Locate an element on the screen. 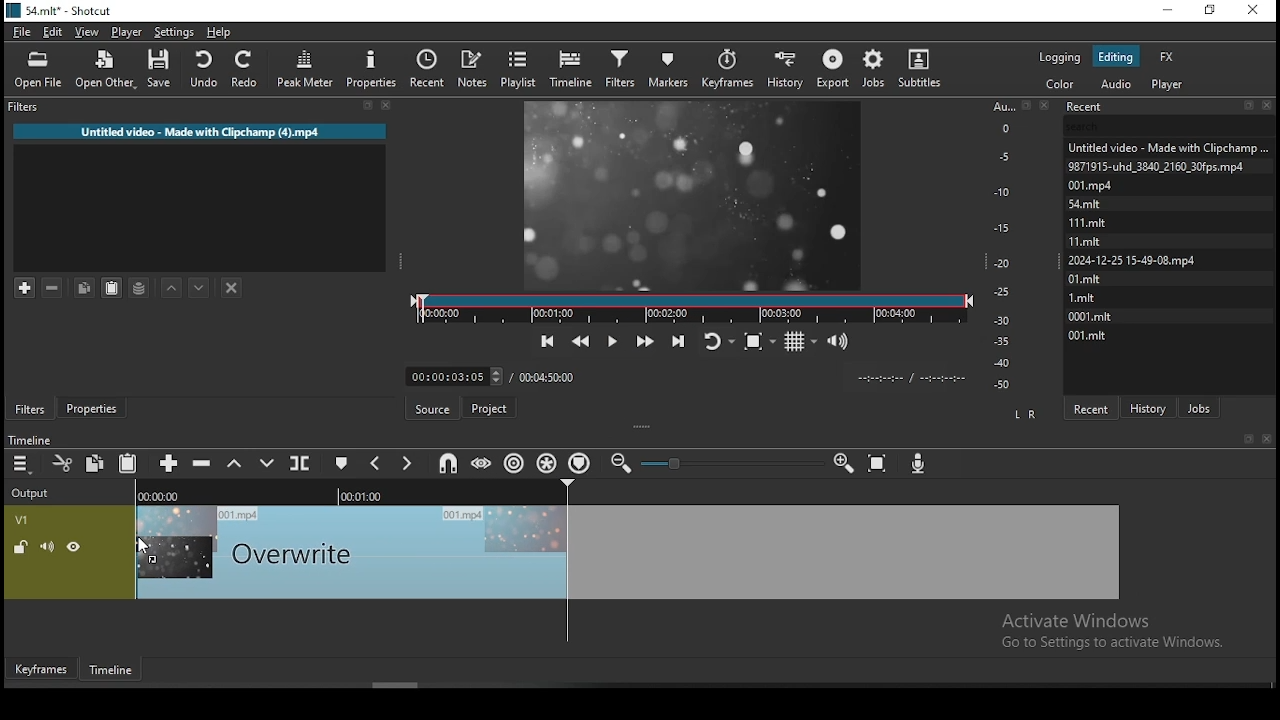  restore is located at coordinates (1211, 11).